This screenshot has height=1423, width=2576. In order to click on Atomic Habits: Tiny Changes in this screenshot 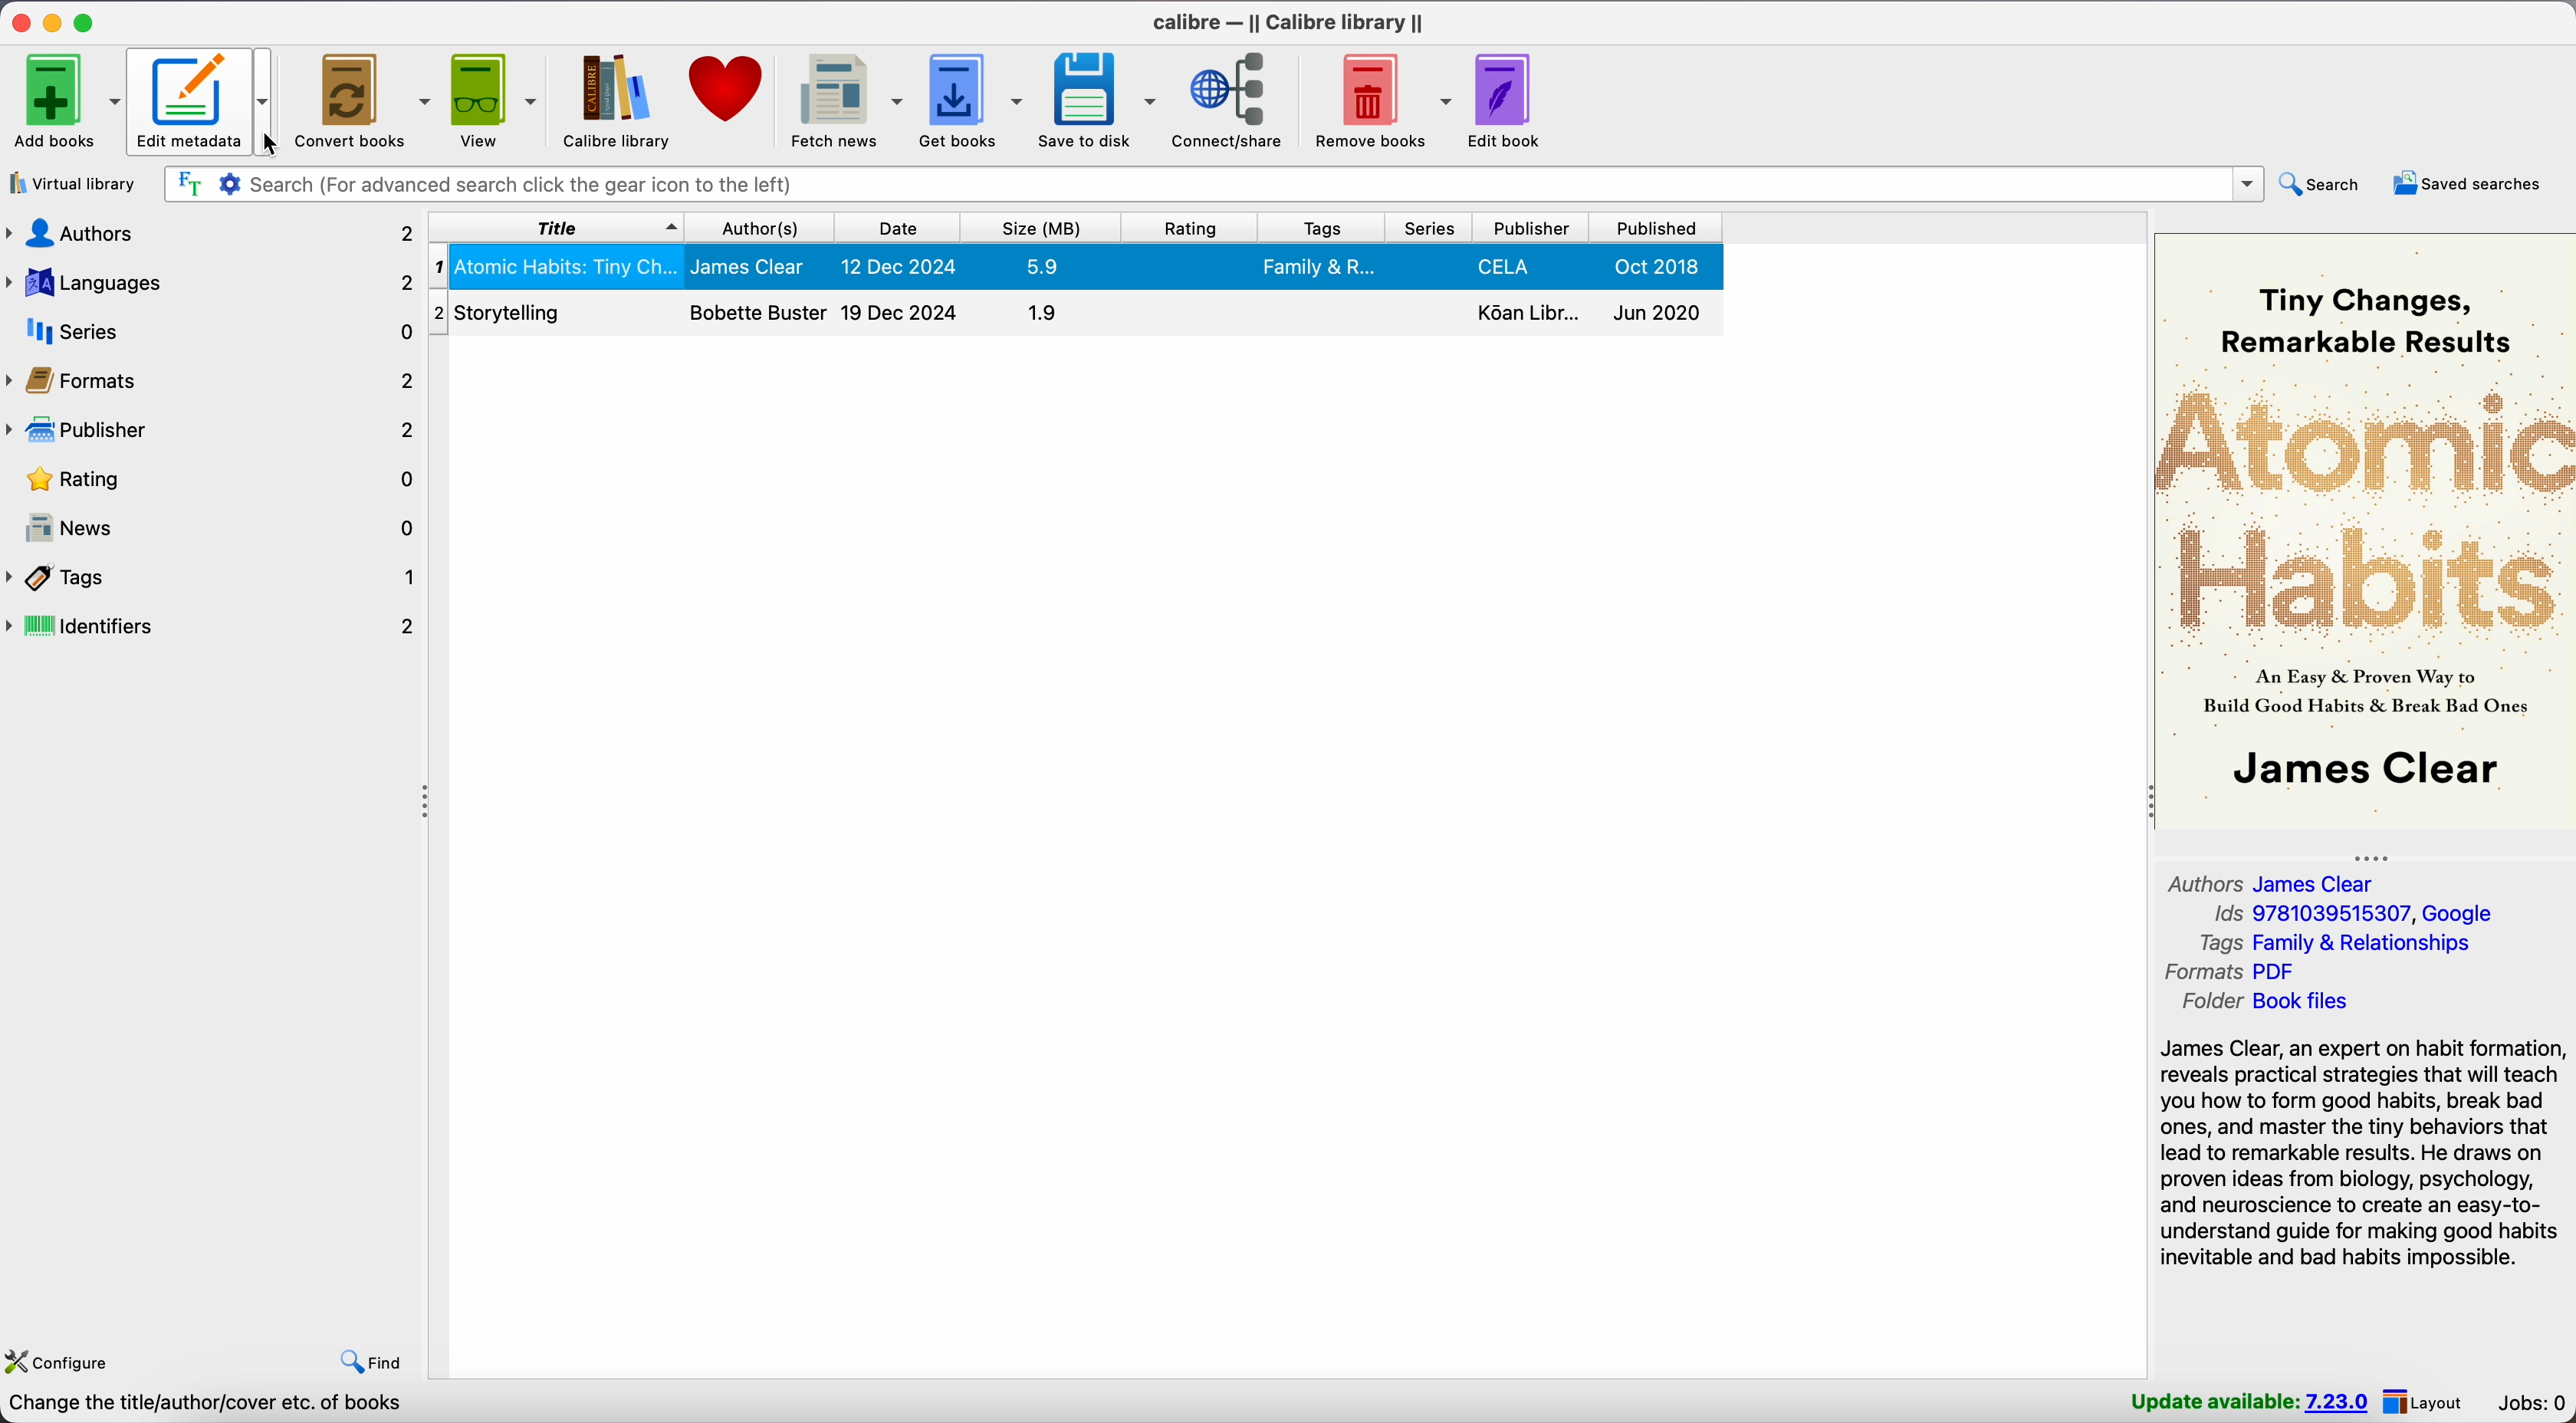, I will do `click(1079, 266)`.